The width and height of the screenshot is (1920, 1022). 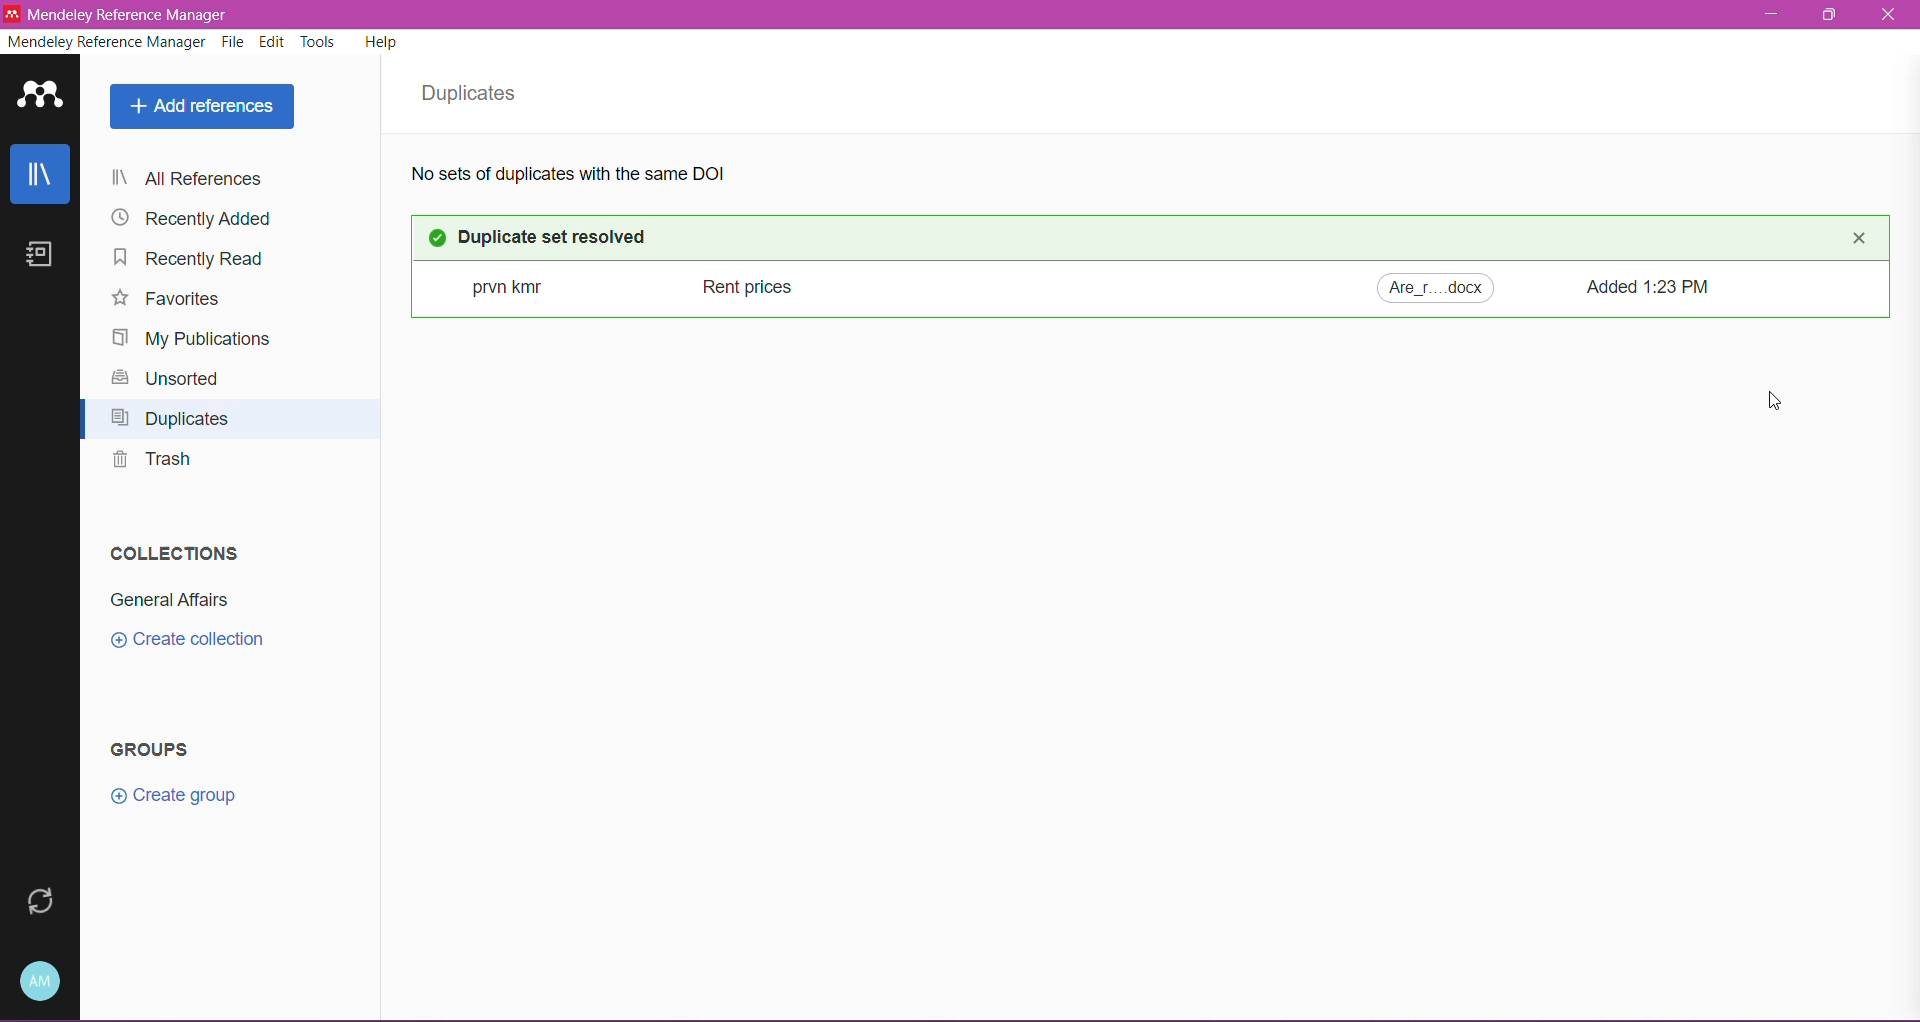 I want to click on Close, so click(x=1891, y=17).